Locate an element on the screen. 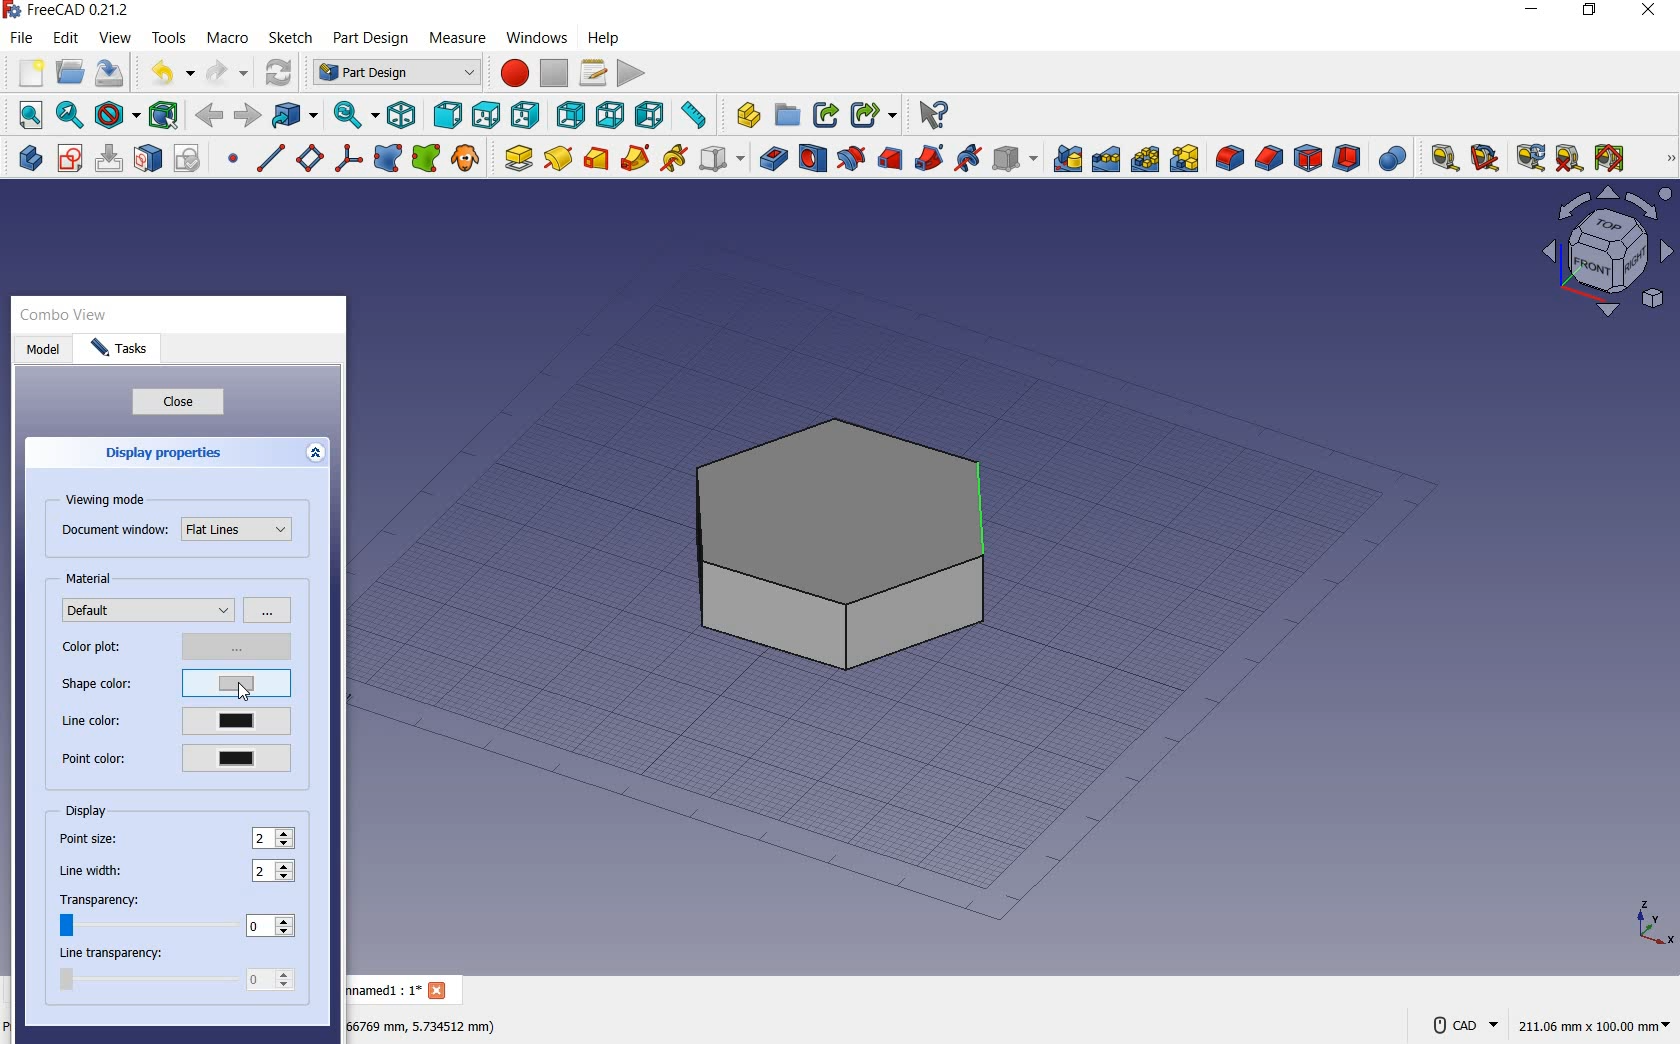 Image resolution: width=1680 pixels, height=1044 pixels. save is located at coordinates (109, 72).